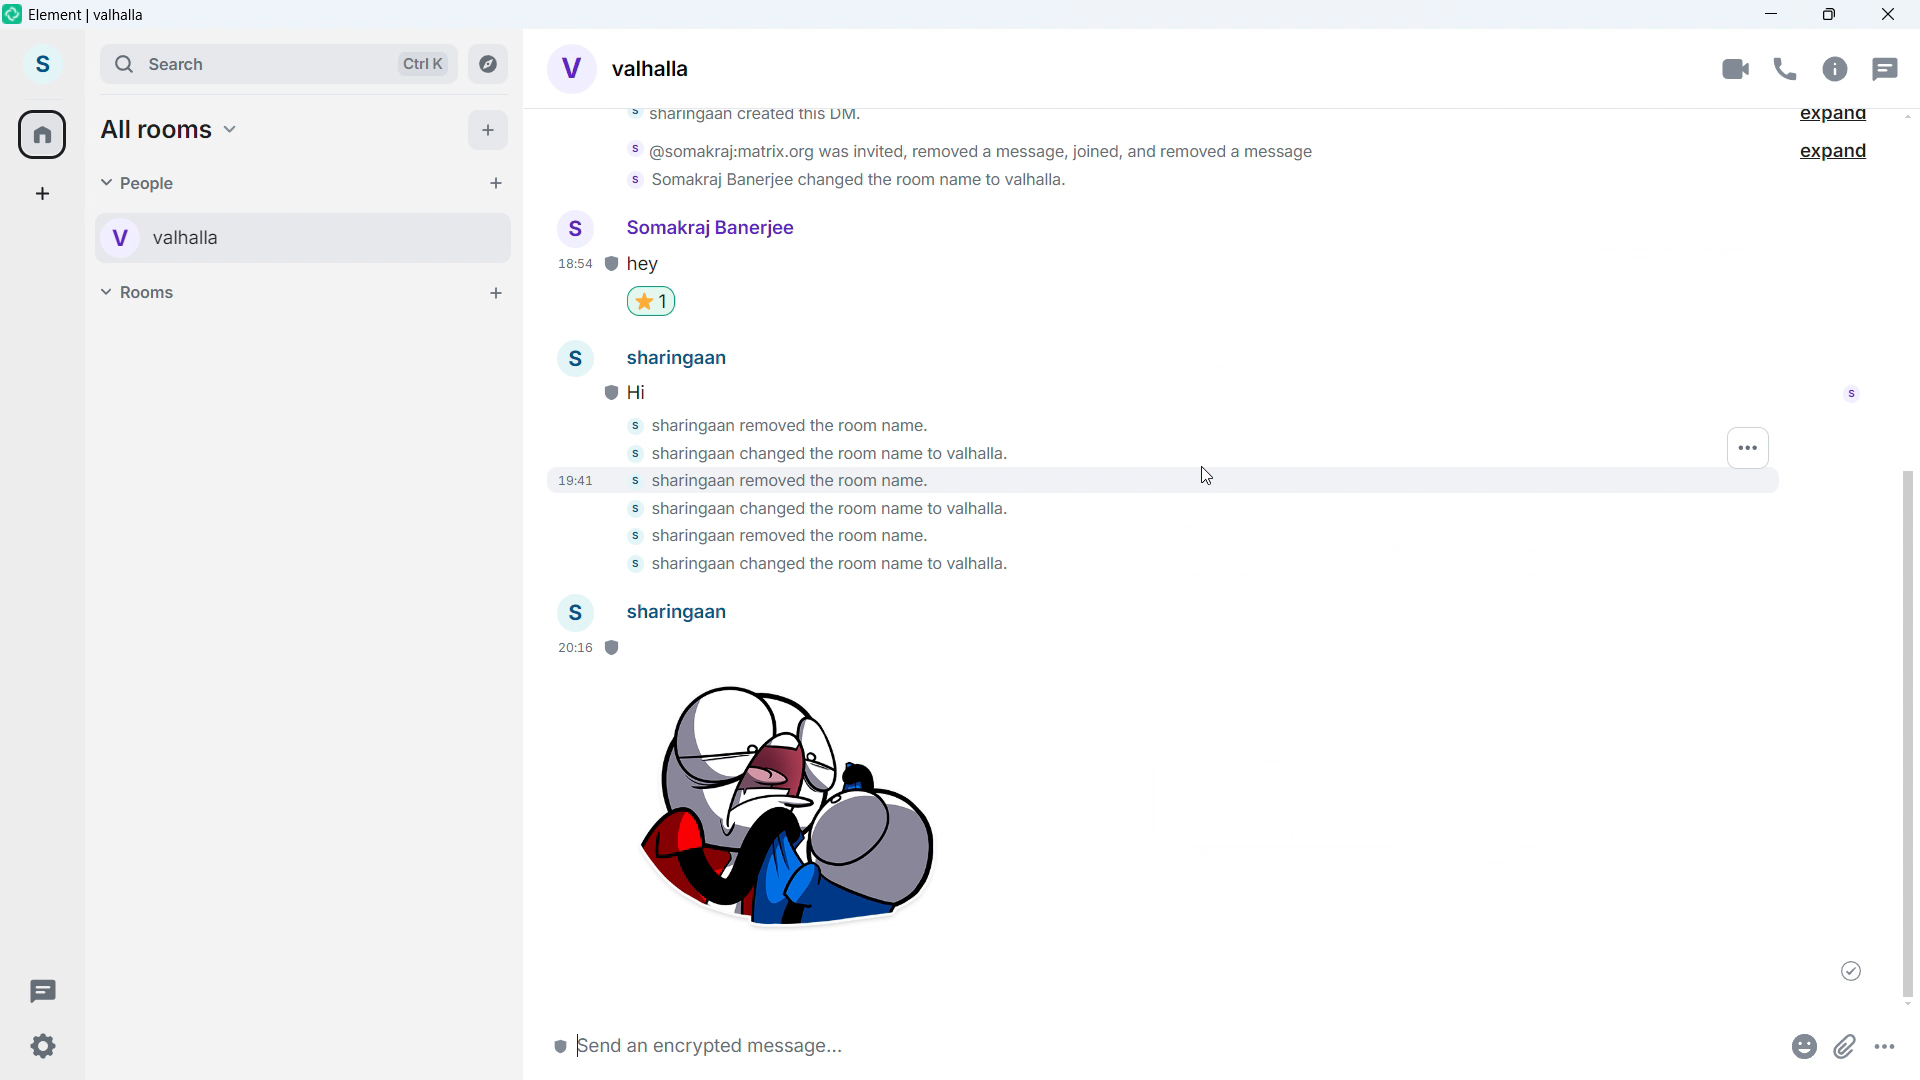 The width and height of the screenshot is (1920, 1080). I want to click on hey, so click(662, 265).